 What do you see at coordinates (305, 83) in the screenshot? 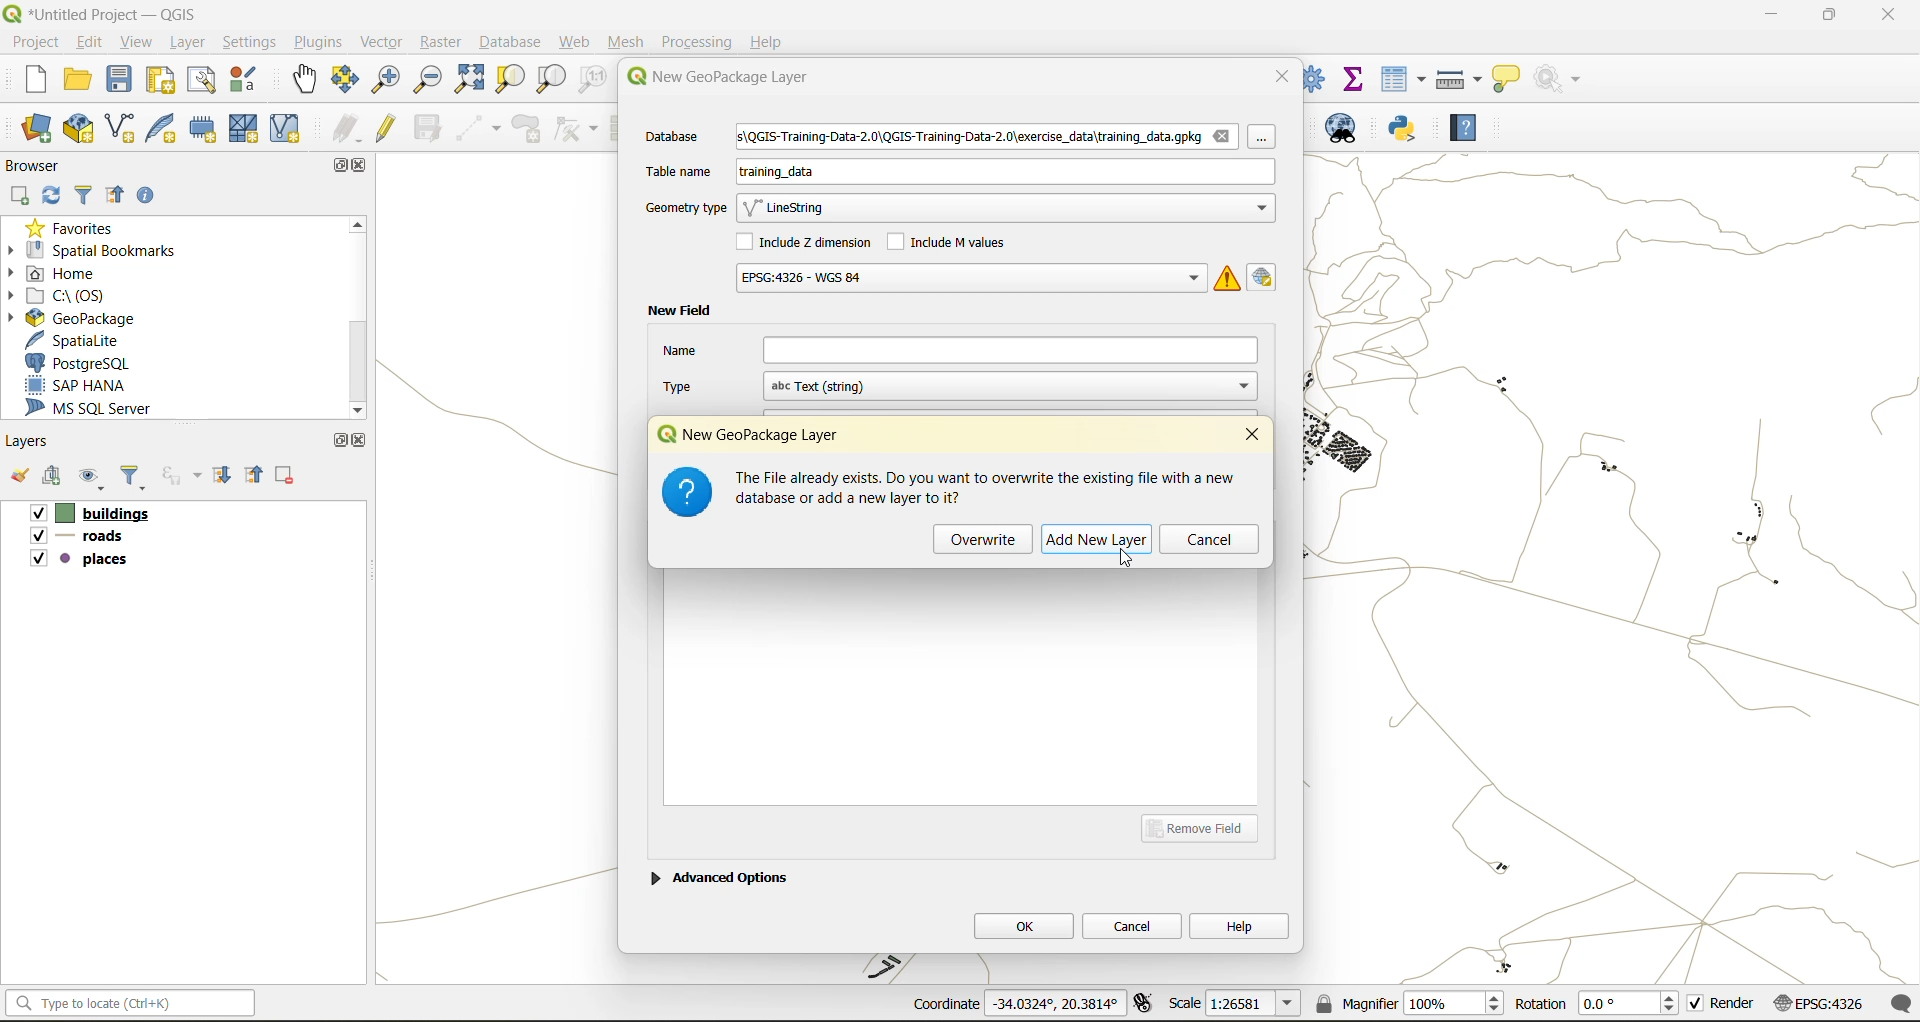
I see `pan map` at bounding box center [305, 83].